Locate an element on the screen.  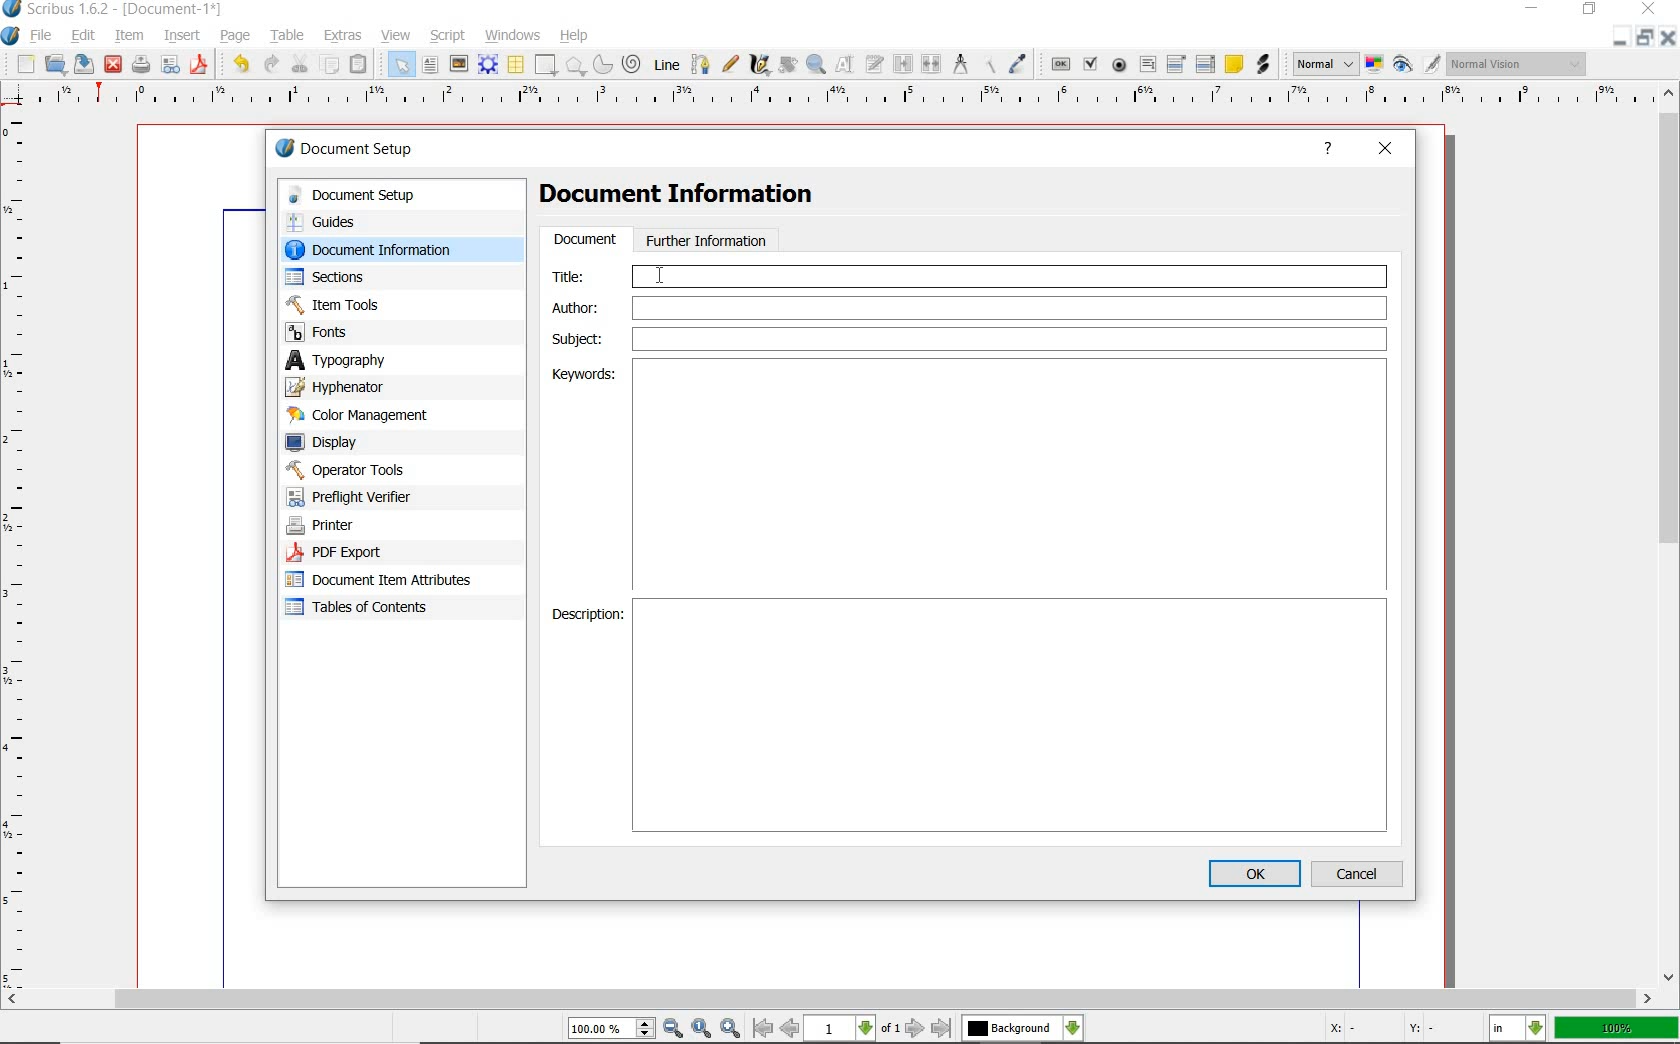
minimize is located at coordinates (1615, 41).